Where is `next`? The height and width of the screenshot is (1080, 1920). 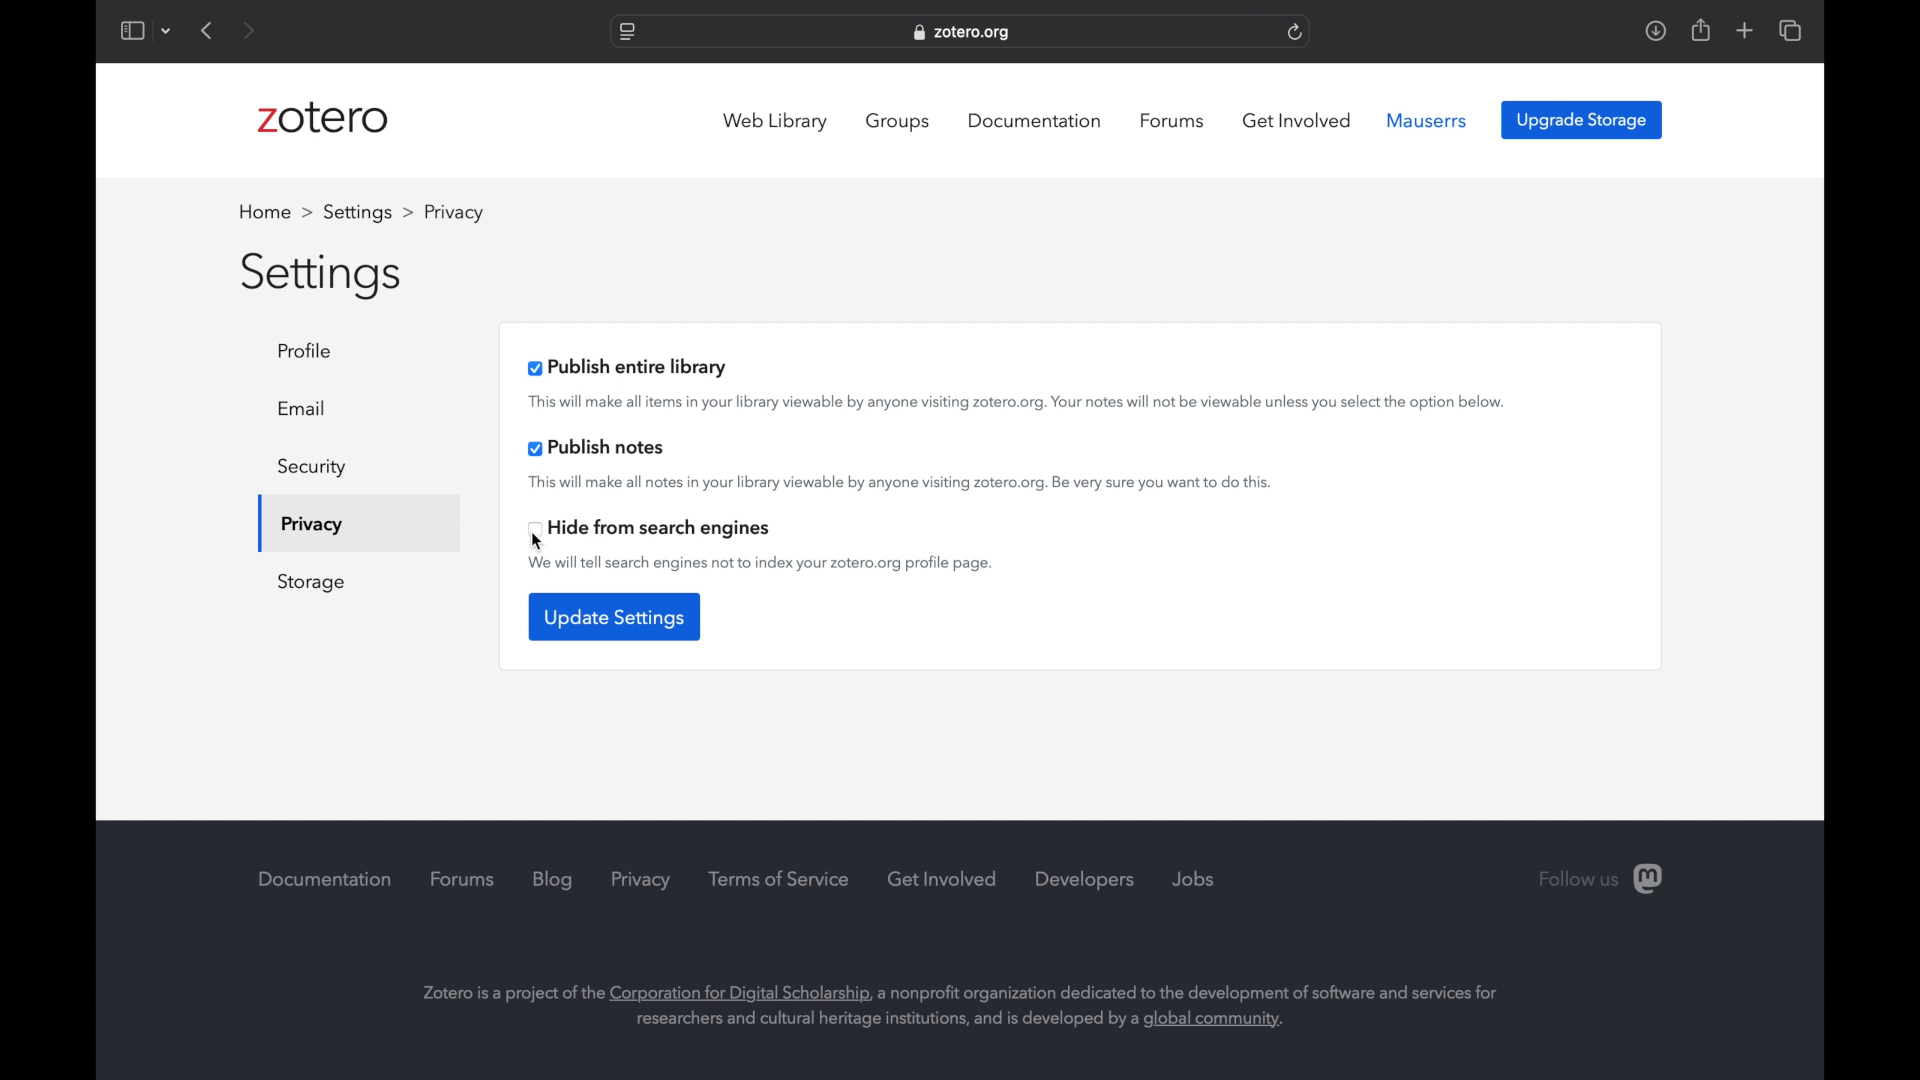 next is located at coordinates (251, 32).